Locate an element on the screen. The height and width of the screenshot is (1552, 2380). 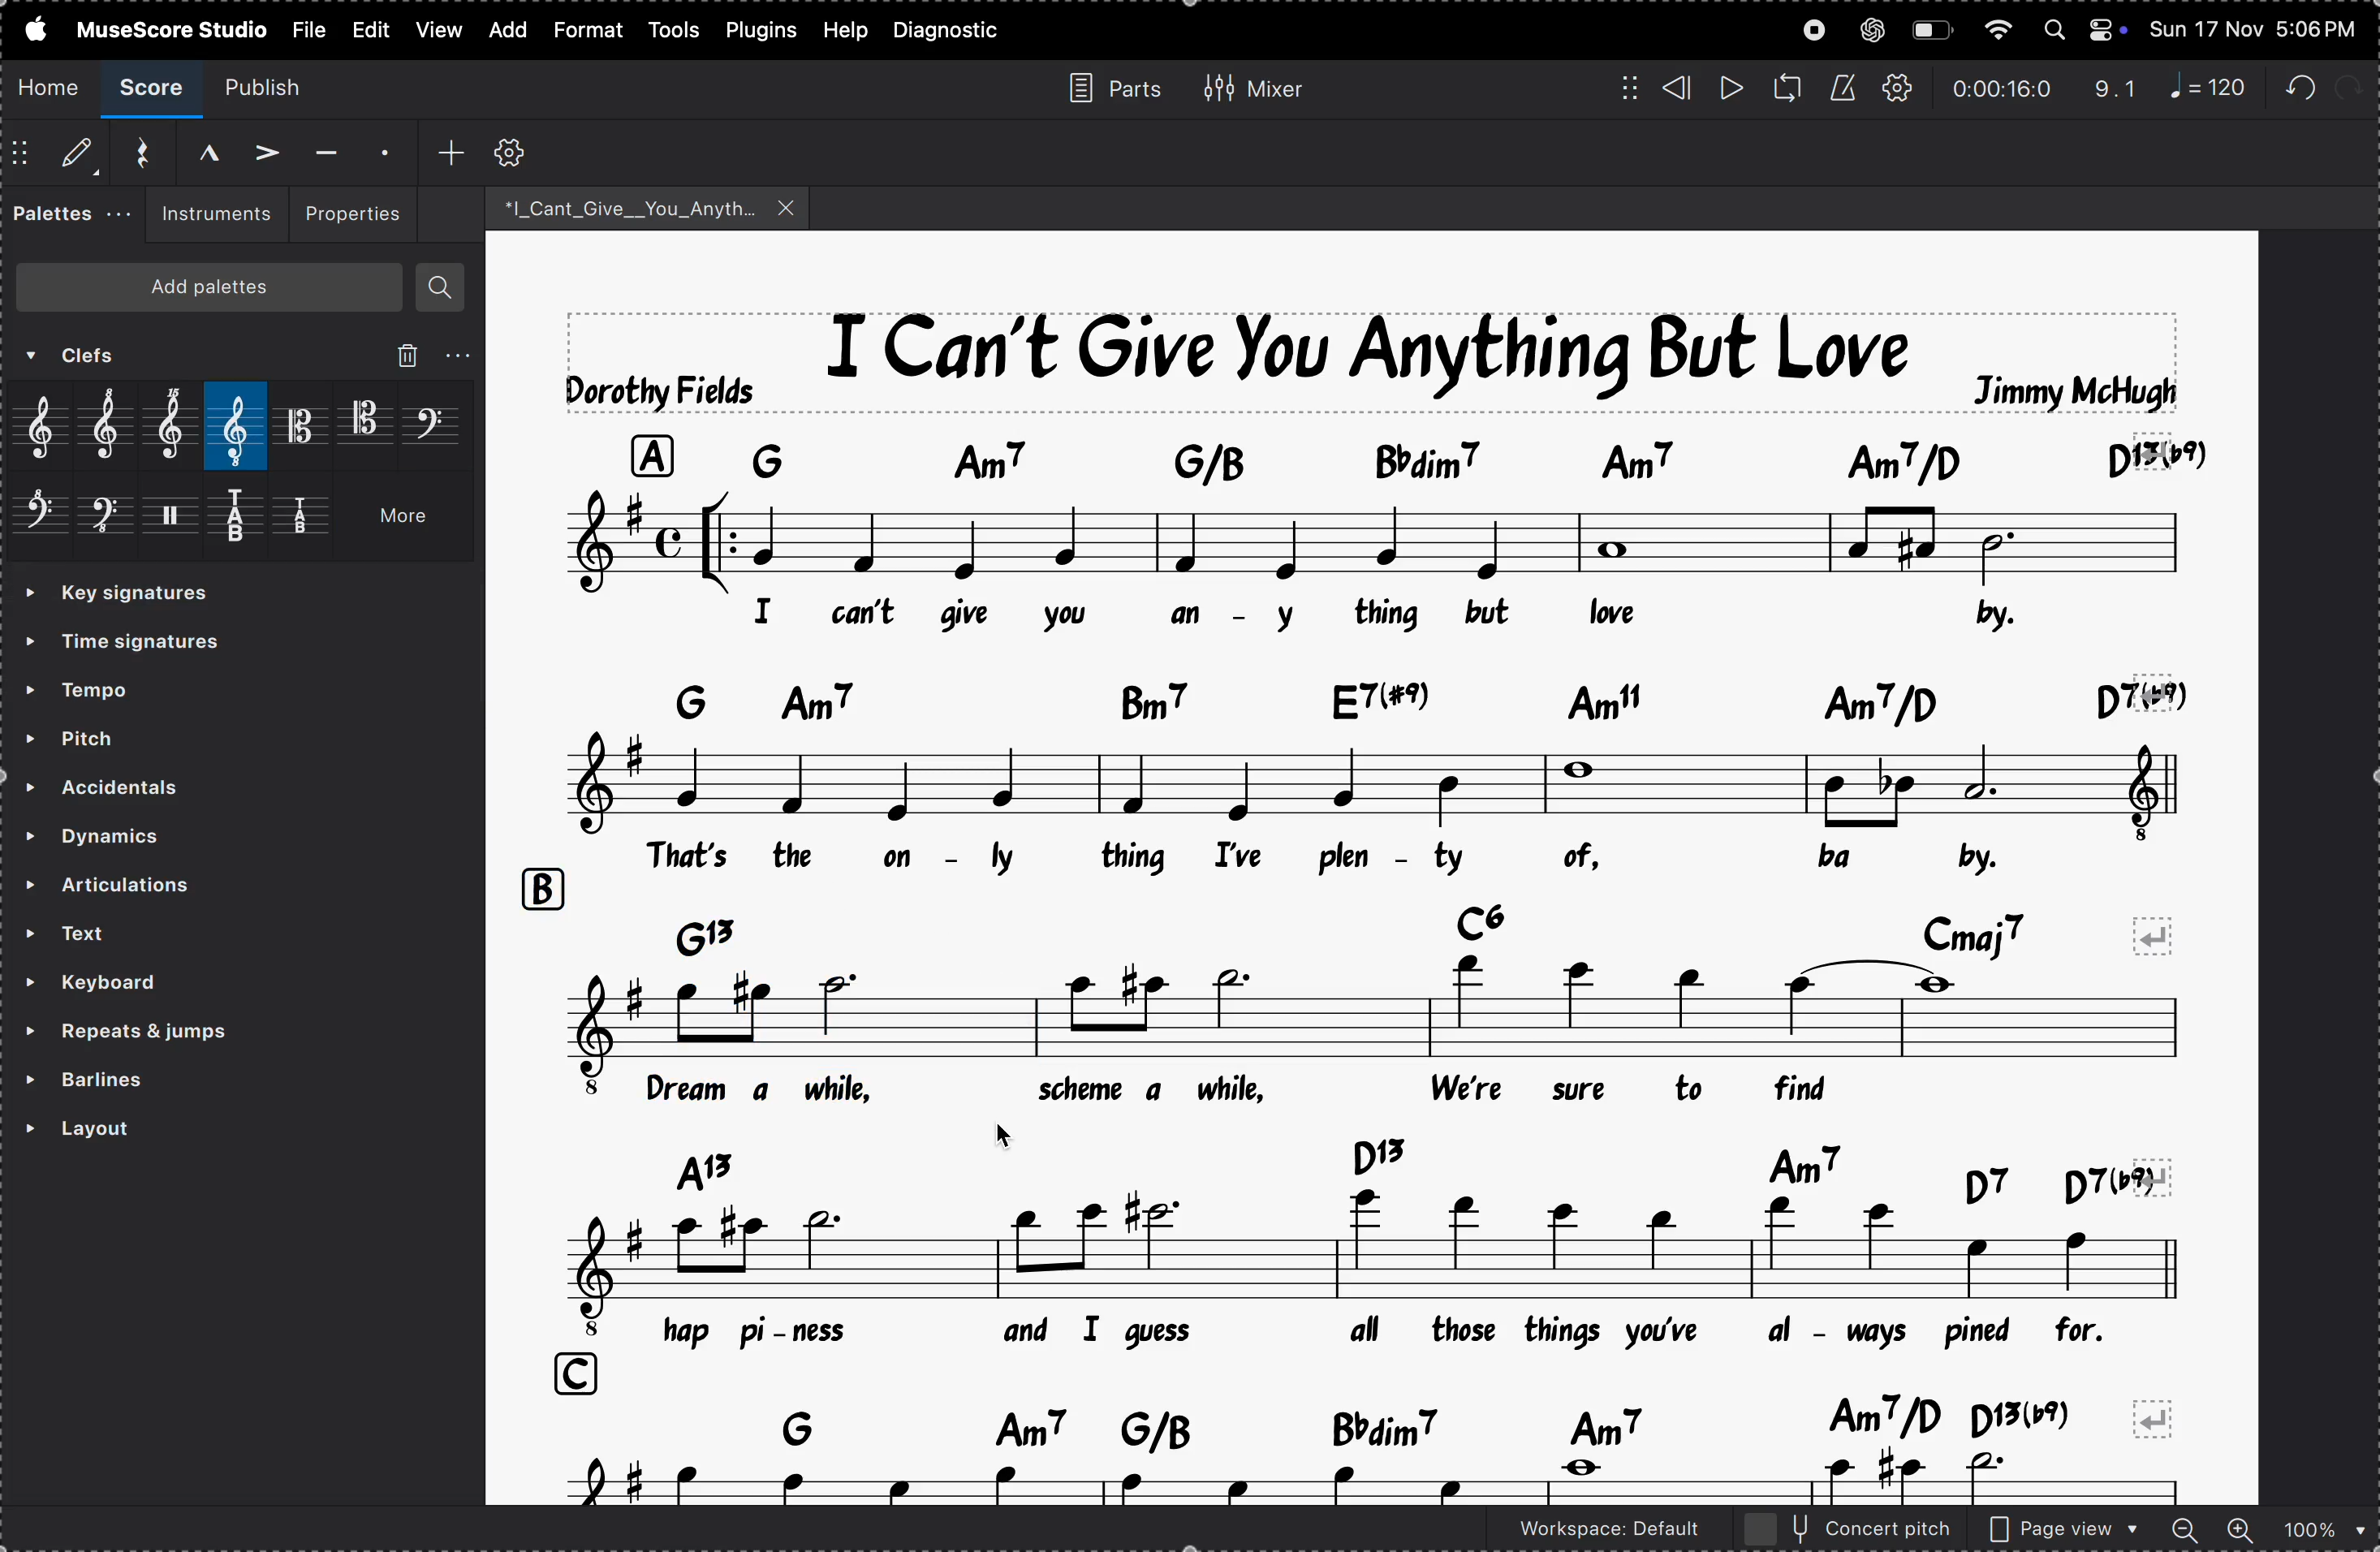
home is located at coordinates (50, 86).